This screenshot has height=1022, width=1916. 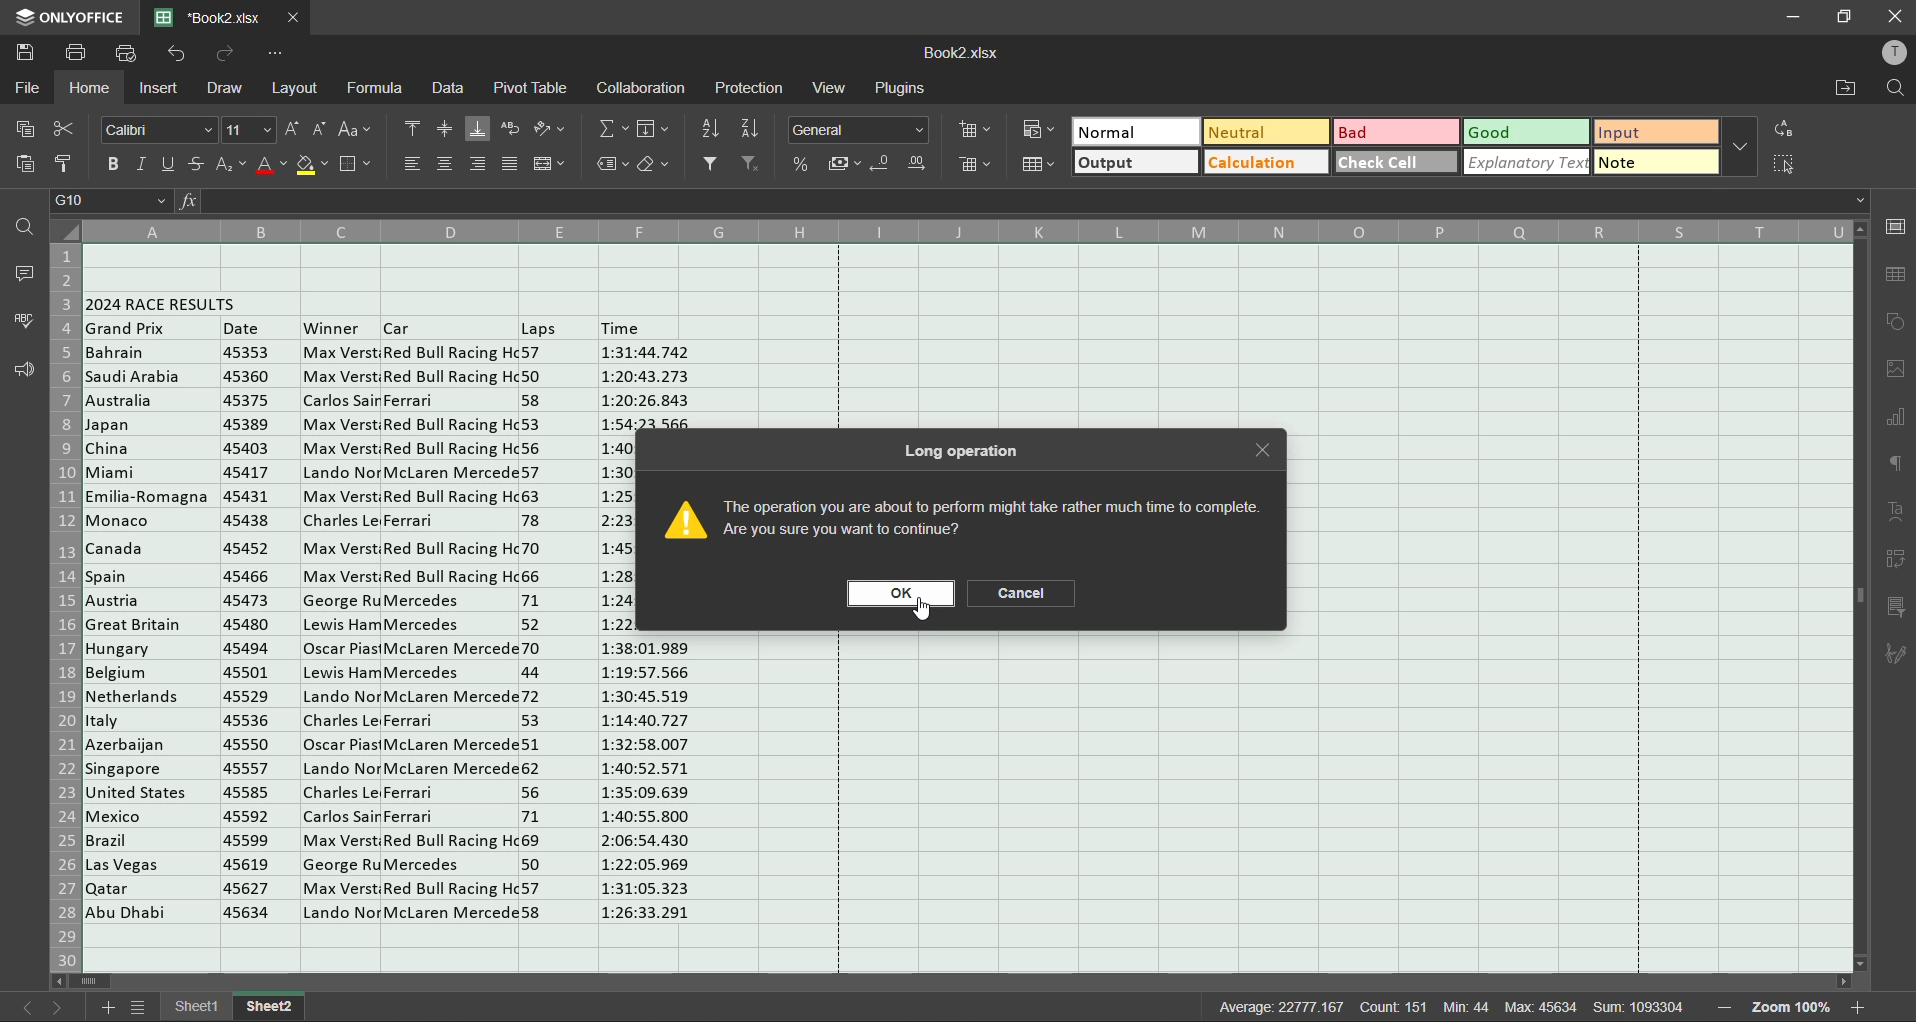 I want to click on clear, so click(x=656, y=167).